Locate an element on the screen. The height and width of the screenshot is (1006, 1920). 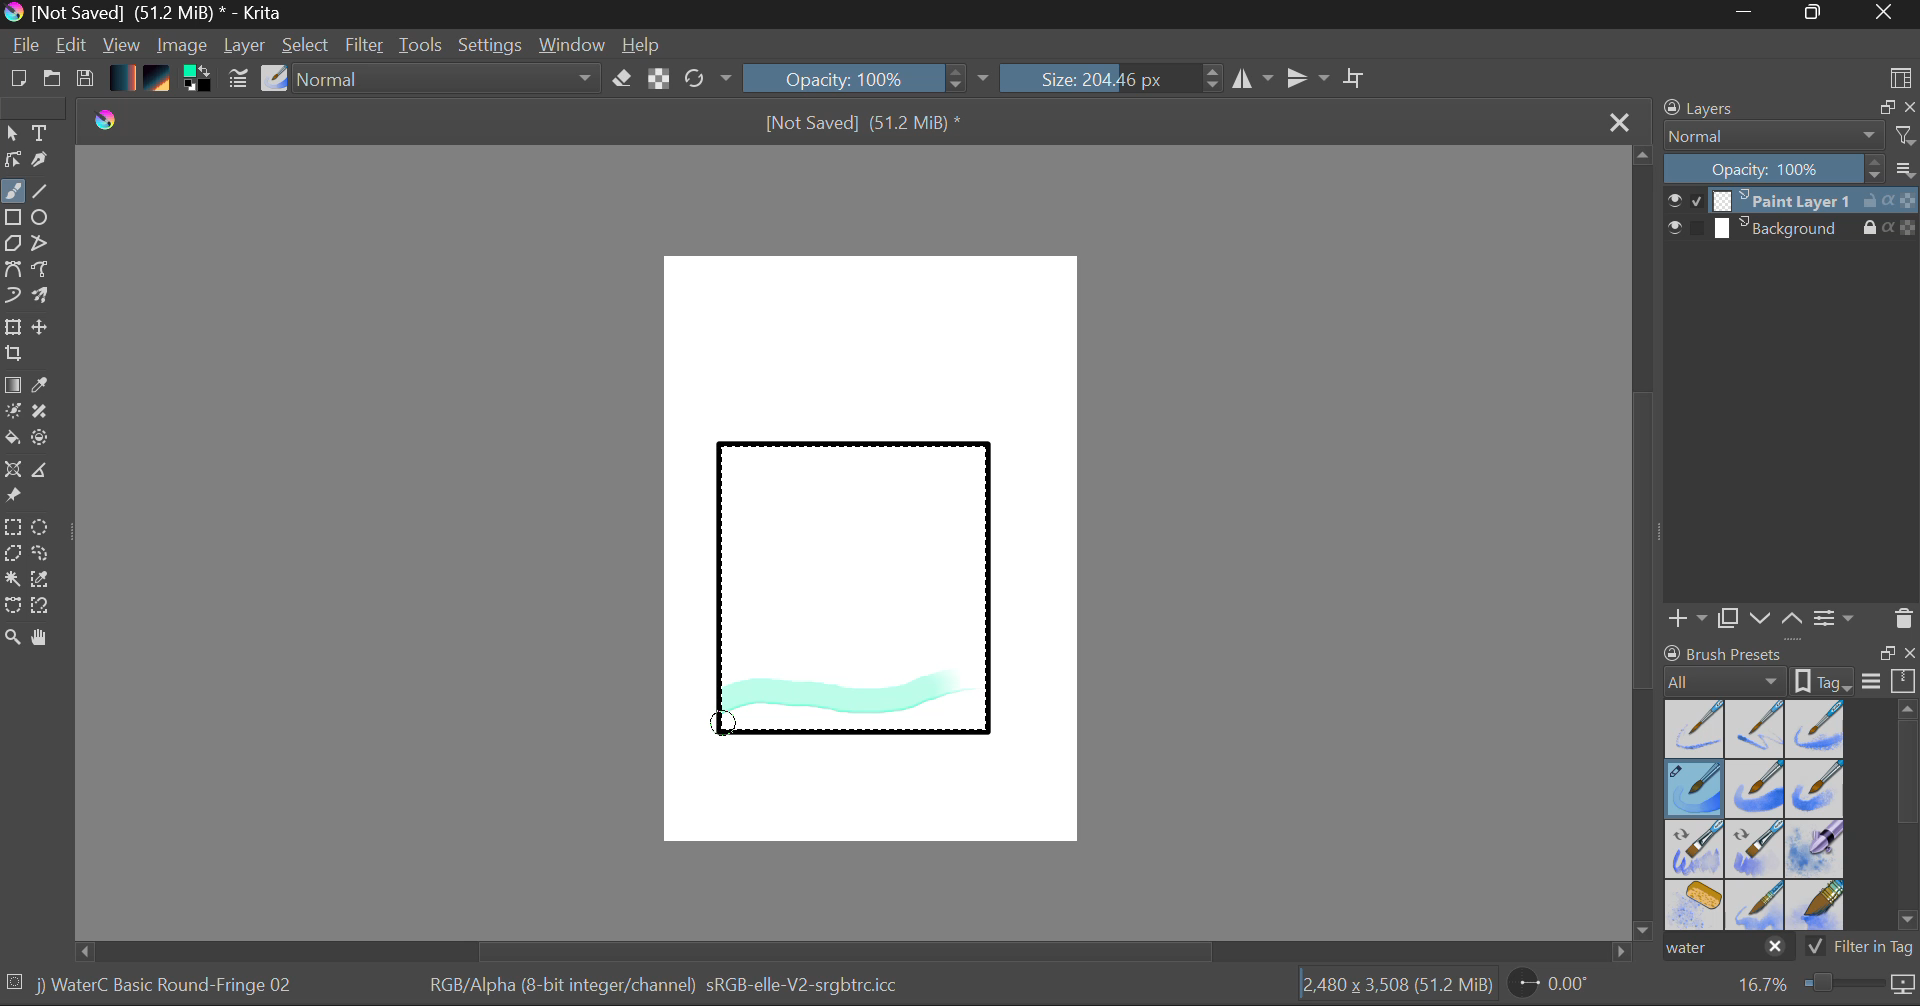
Tools is located at coordinates (422, 46).